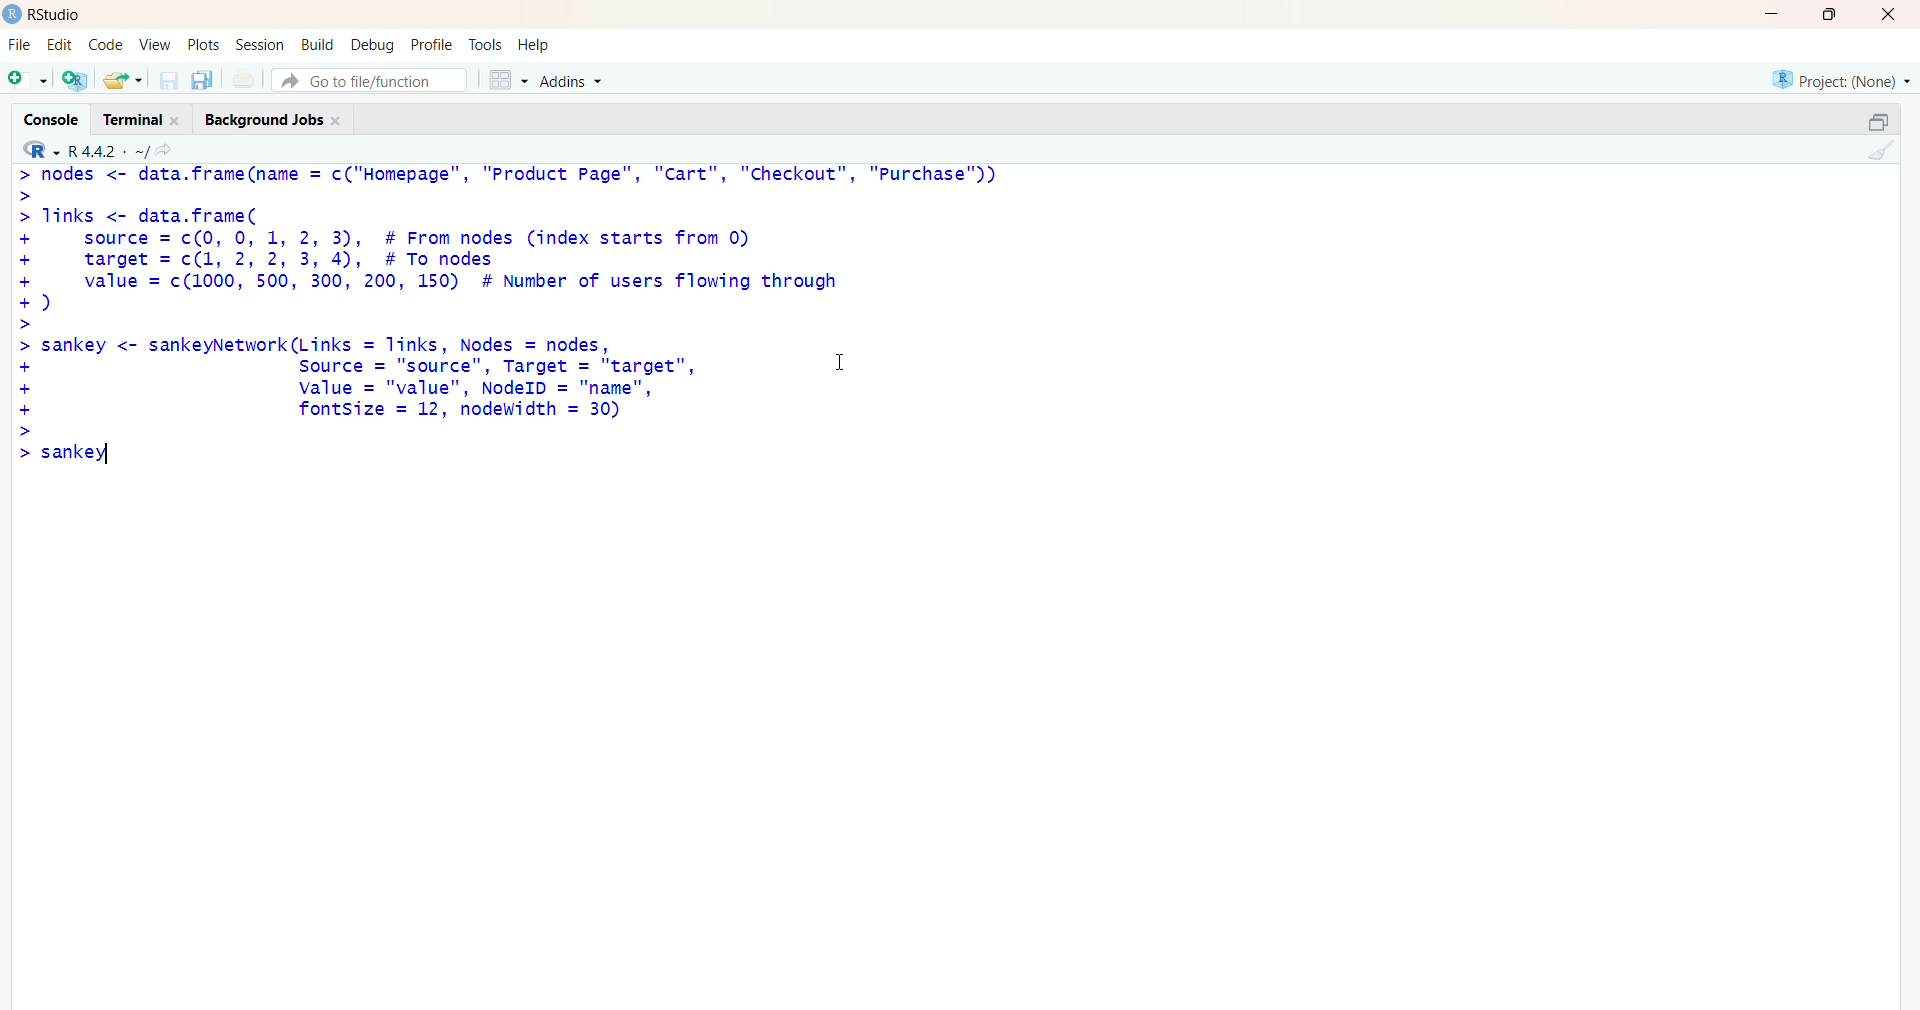 The width and height of the screenshot is (1920, 1010). Describe the element at coordinates (431, 43) in the screenshot. I see `profile` at that location.